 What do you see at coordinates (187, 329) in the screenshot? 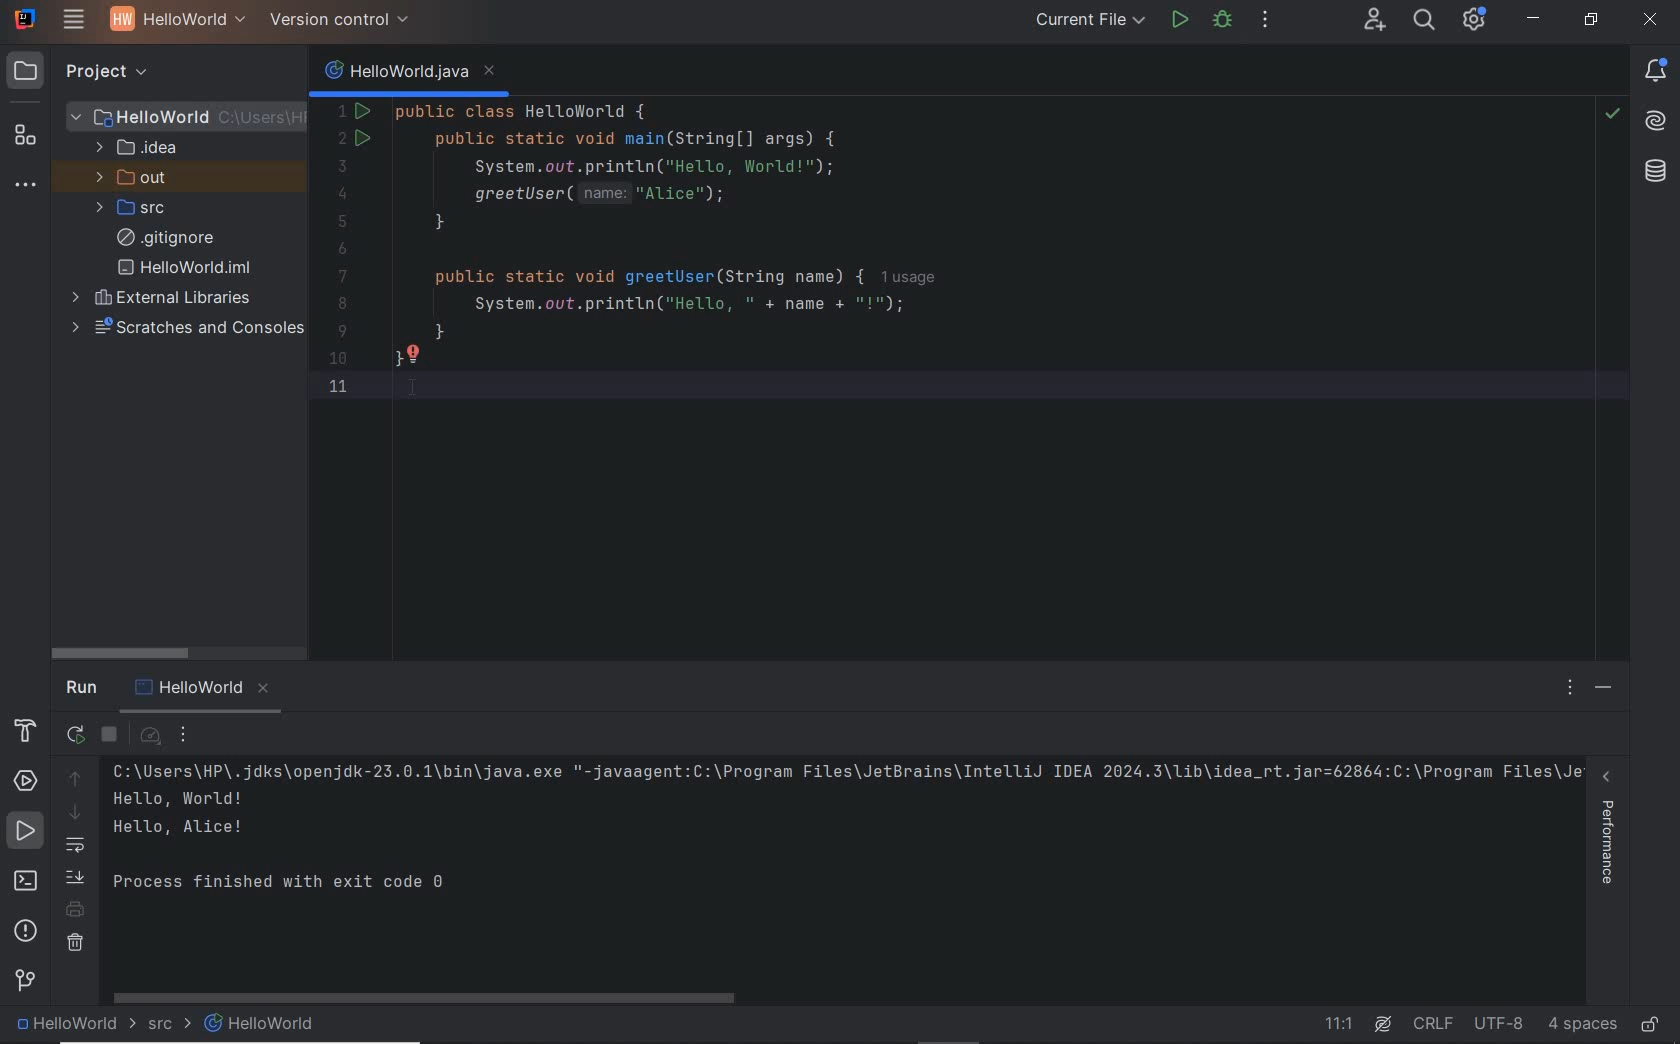
I see `scratches and consoles` at bounding box center [187, 329].